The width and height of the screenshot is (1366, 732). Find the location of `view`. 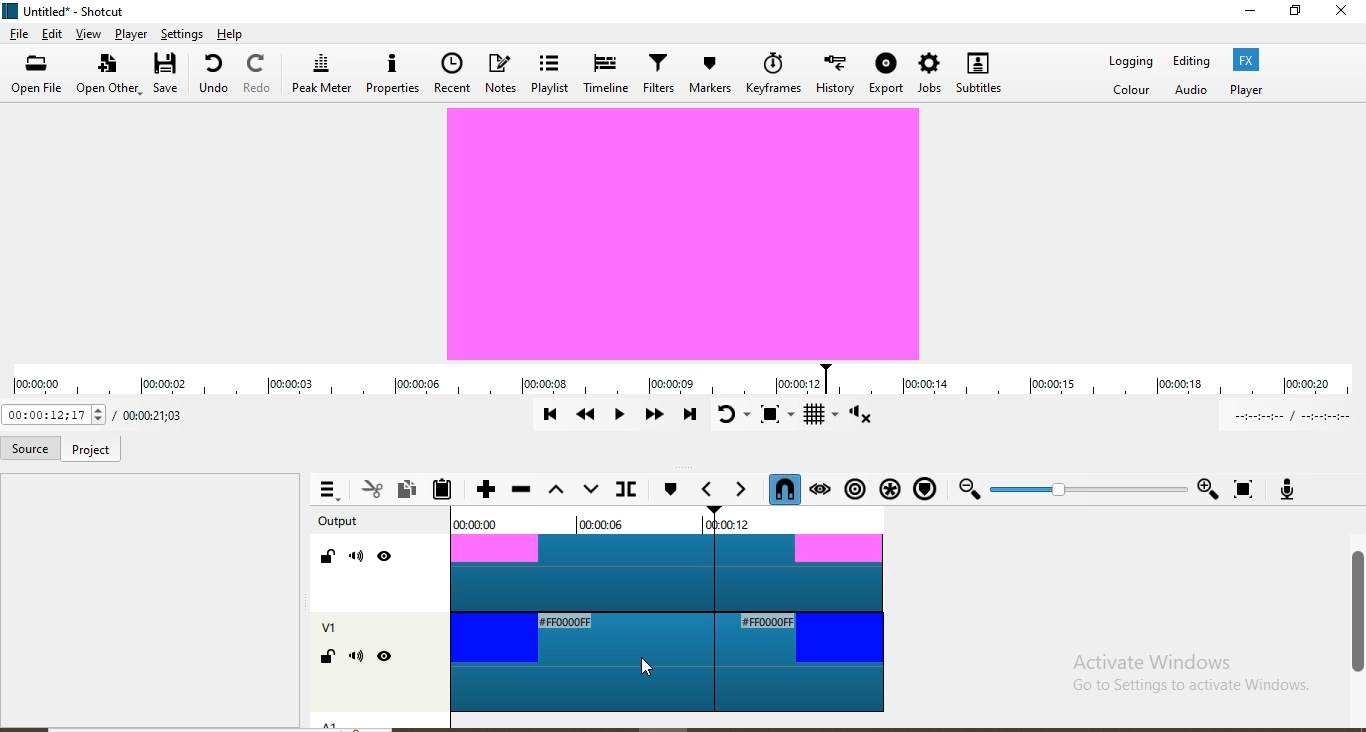

view is located at coordinates (87, 35).